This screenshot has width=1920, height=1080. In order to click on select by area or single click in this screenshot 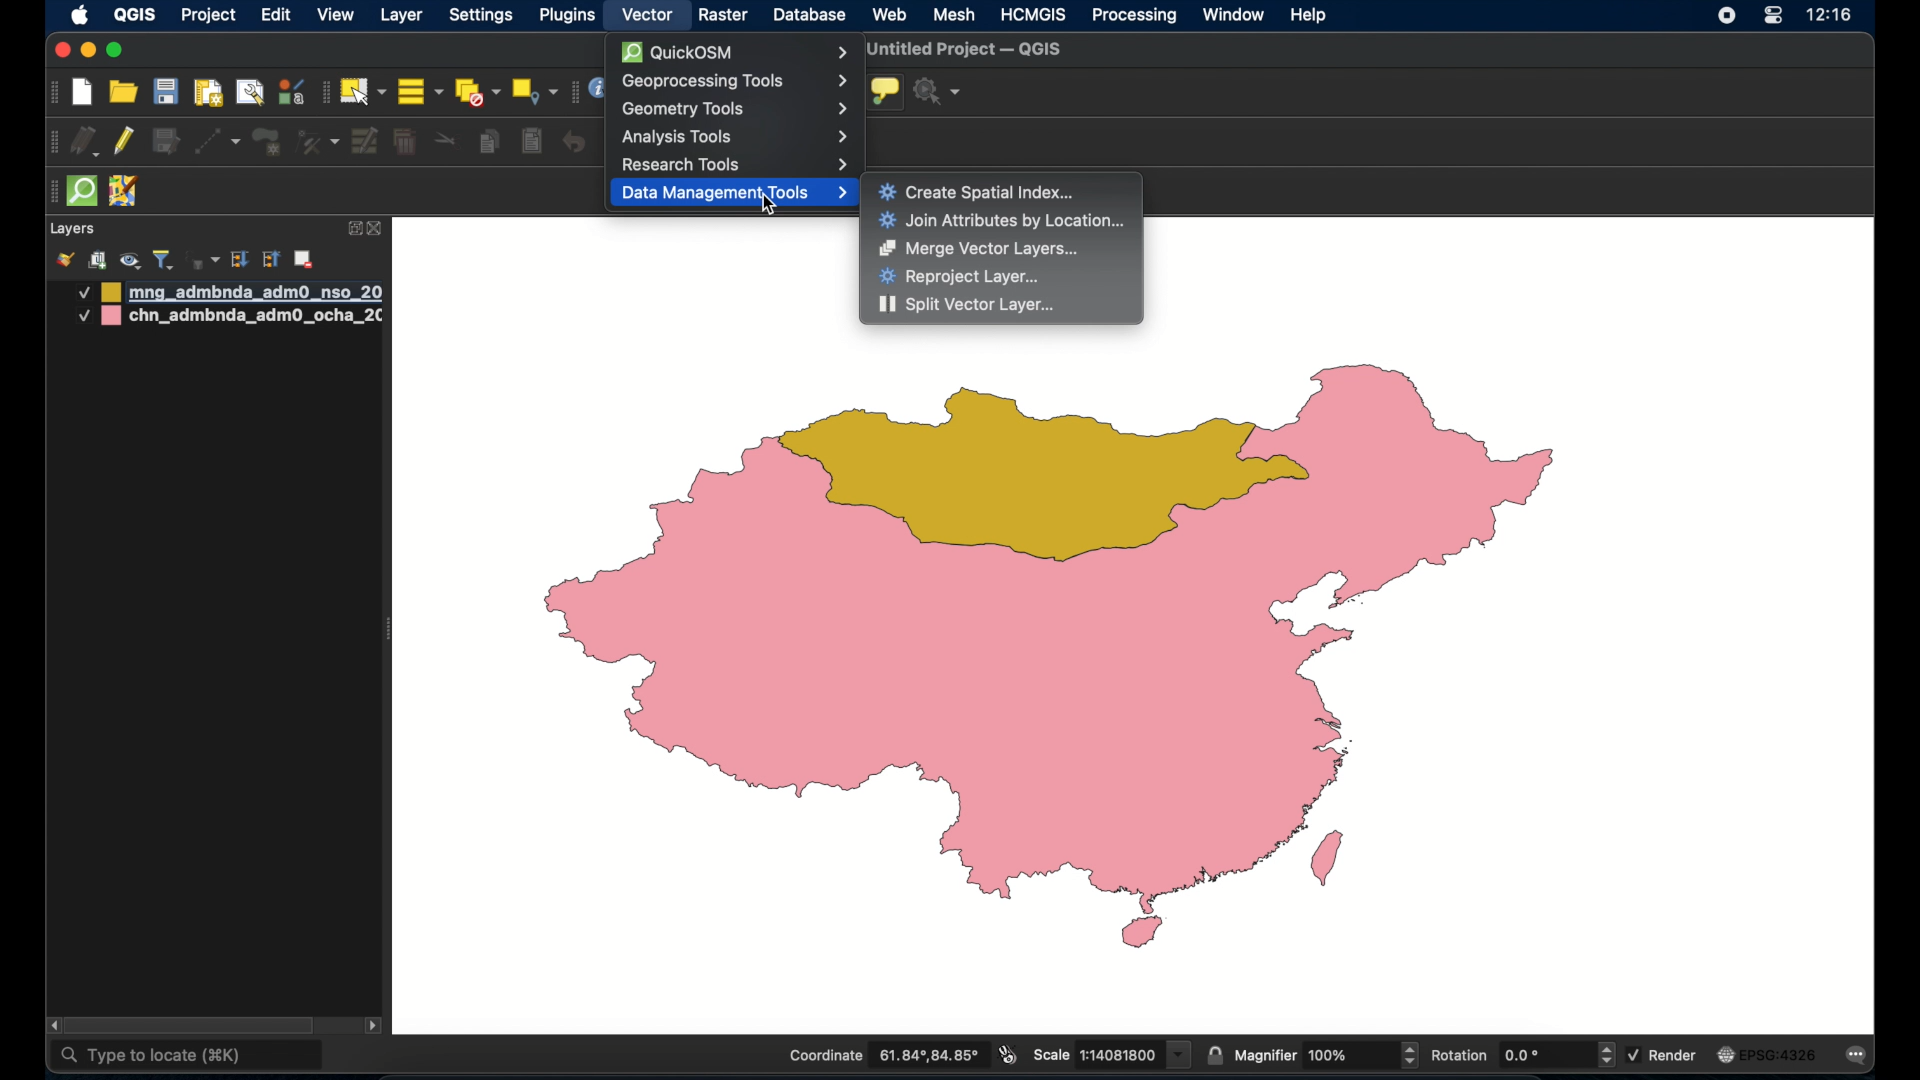, I will do `click(365, 89)`.